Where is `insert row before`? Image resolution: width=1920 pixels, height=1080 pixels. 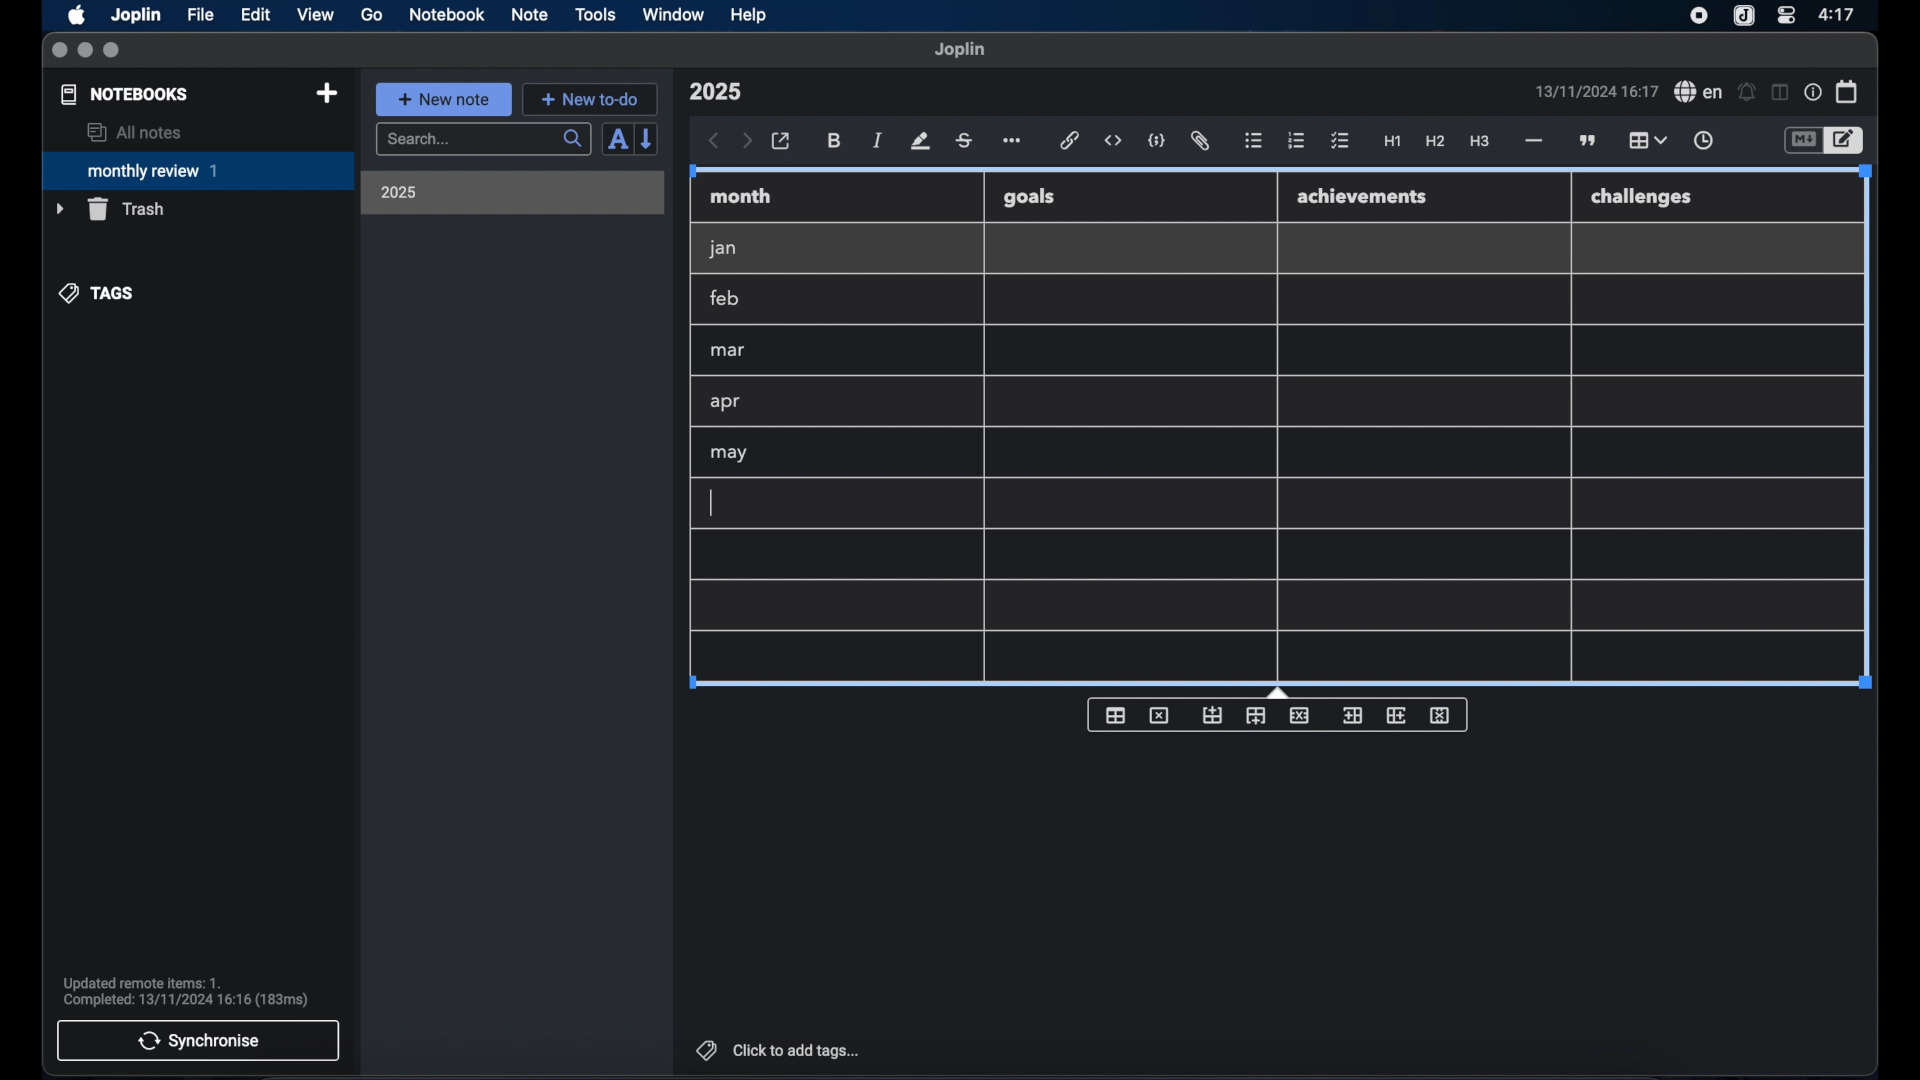
insert row before is located at coordinates (1213, 716).